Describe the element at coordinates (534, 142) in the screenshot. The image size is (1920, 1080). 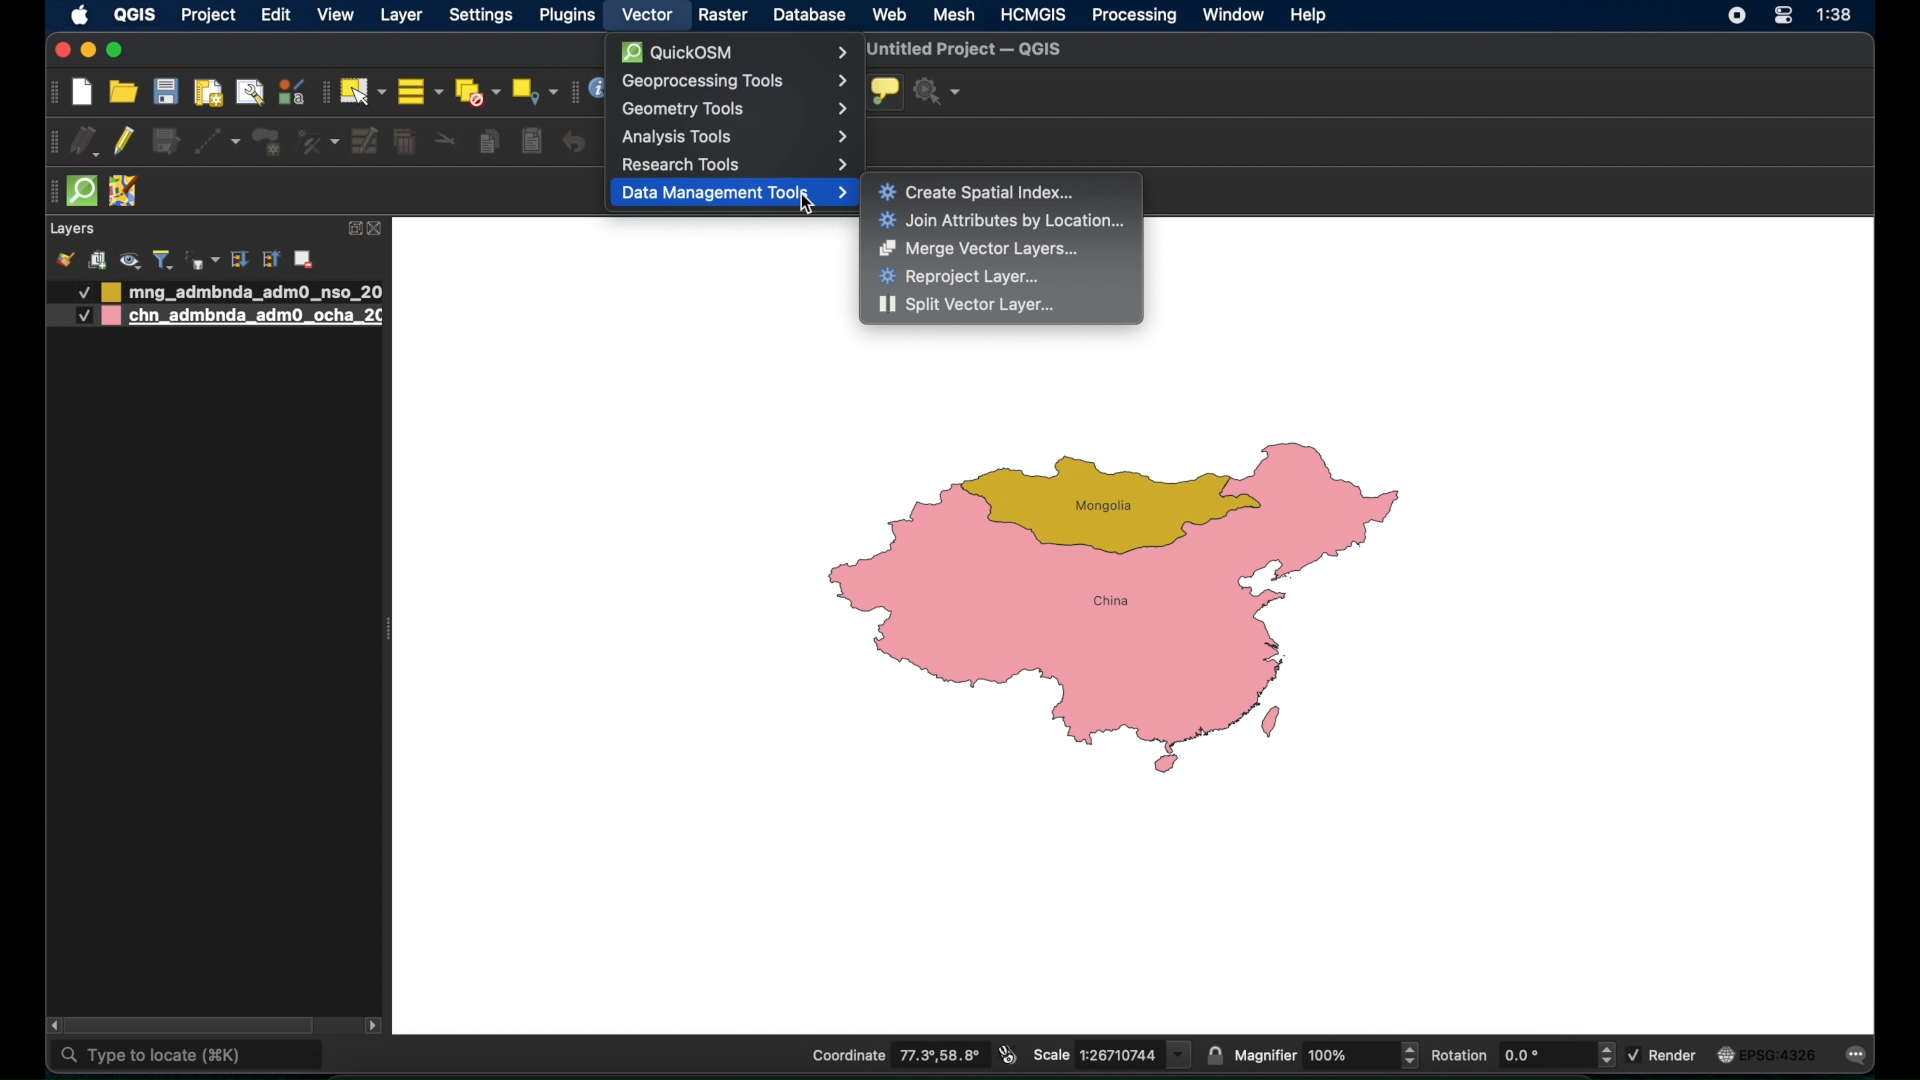
I see `paste features` at that location.